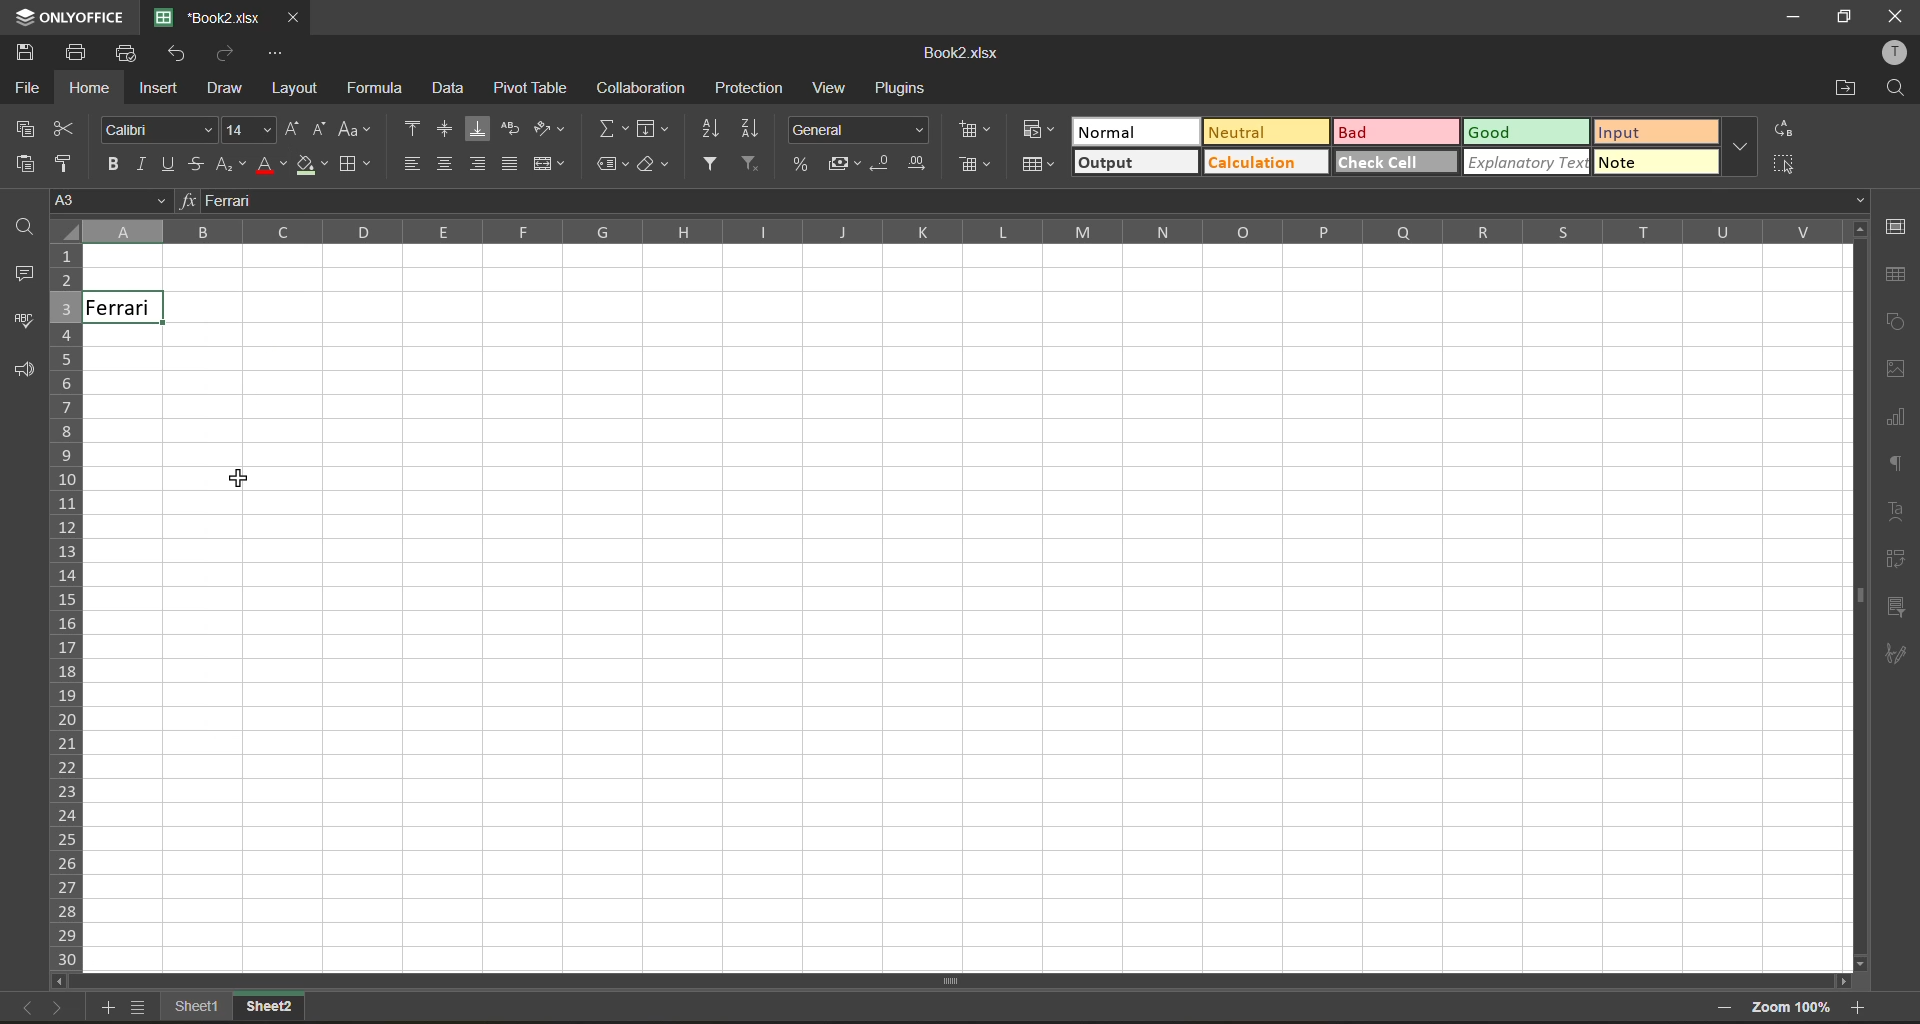  I want to click on slicer, so click(1897, 606).